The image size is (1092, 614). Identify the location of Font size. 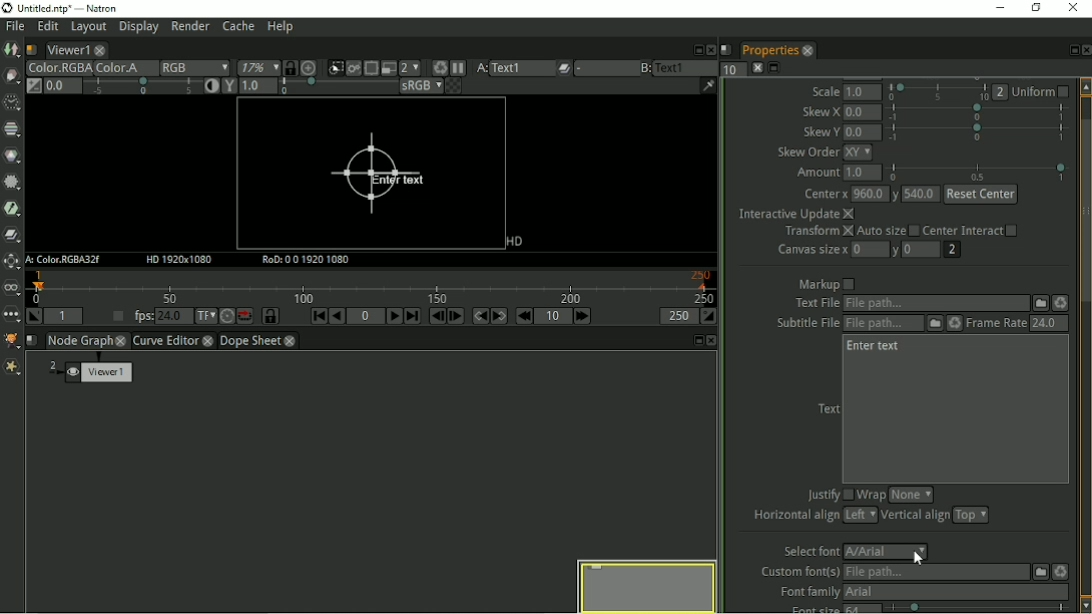
(806, 608).